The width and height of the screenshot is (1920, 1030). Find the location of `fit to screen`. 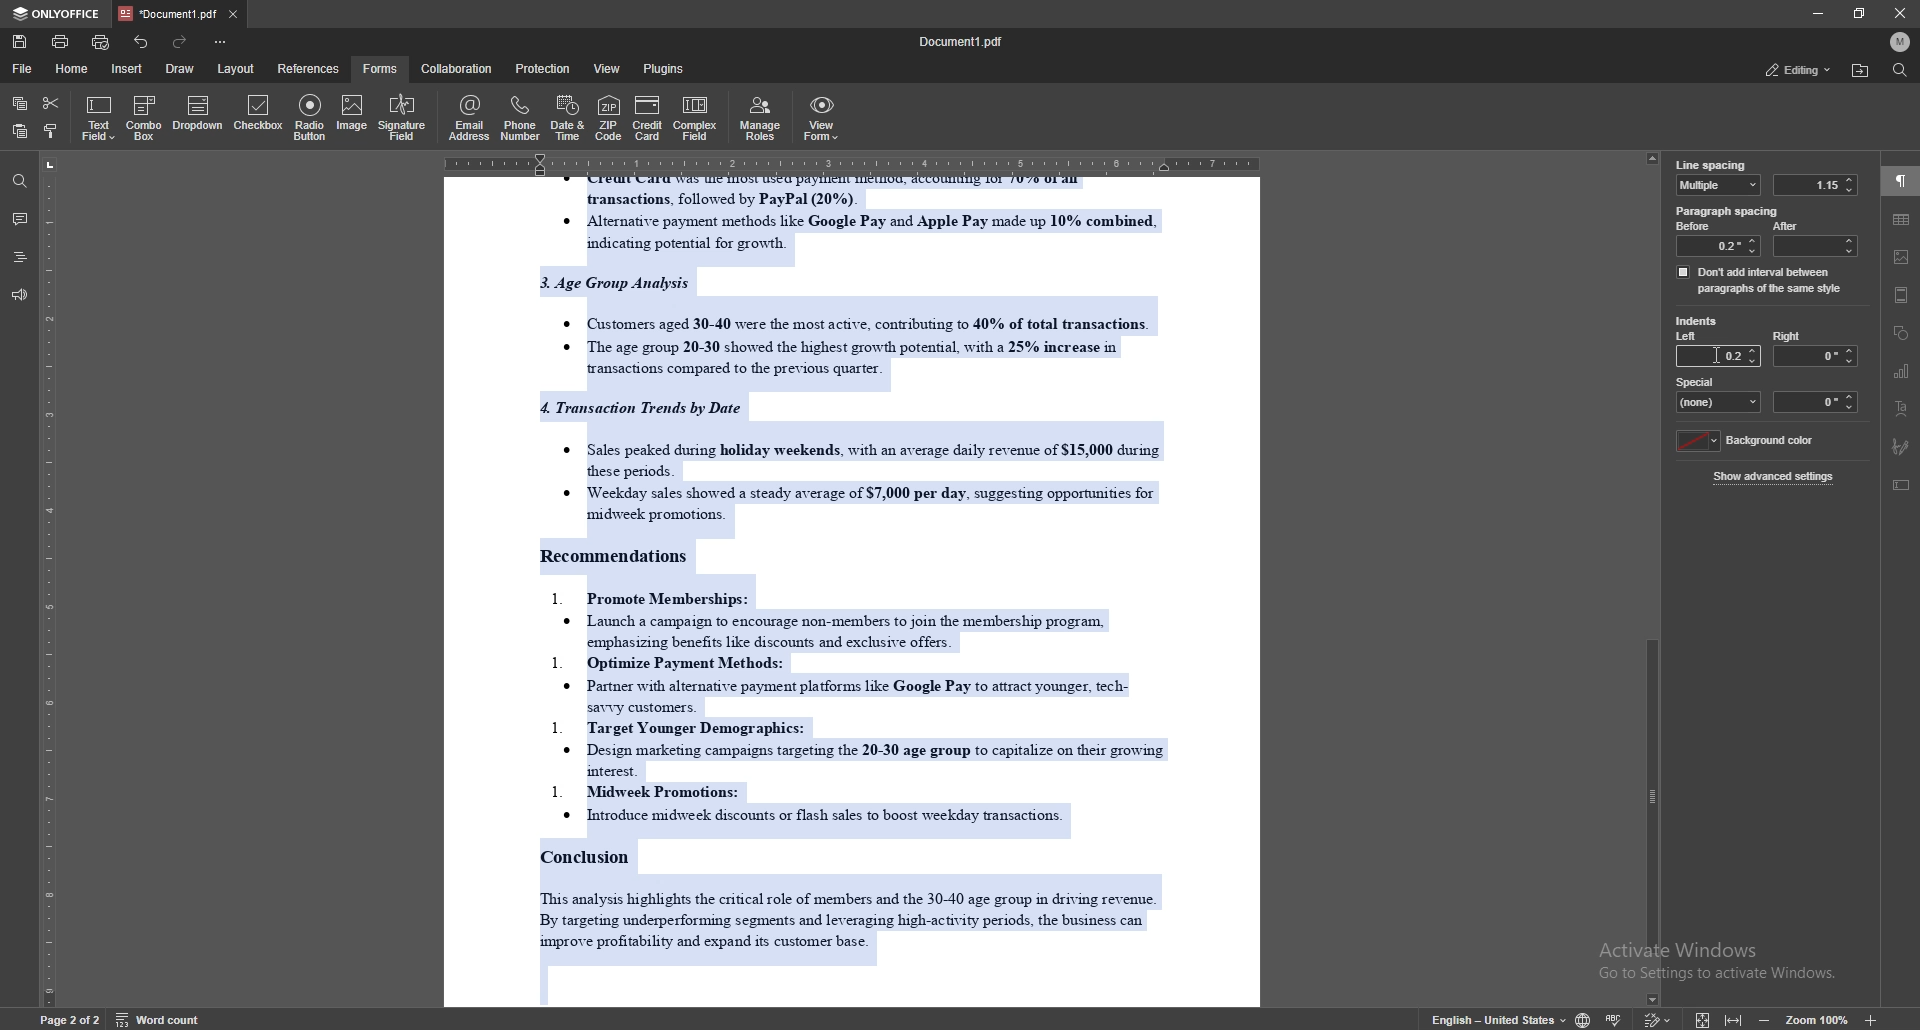

fit to screen is located at coordinates (1703, 1018).